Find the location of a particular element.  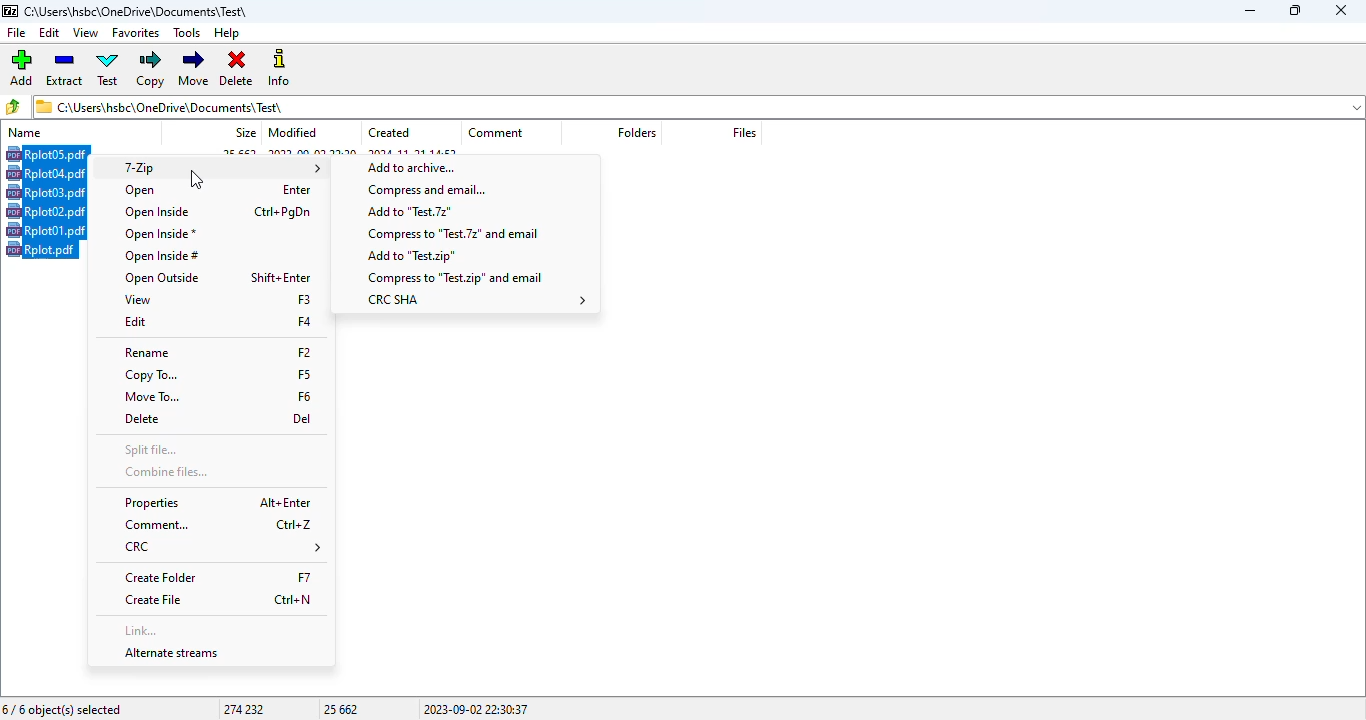

folders is located at coordinates (636, 133).